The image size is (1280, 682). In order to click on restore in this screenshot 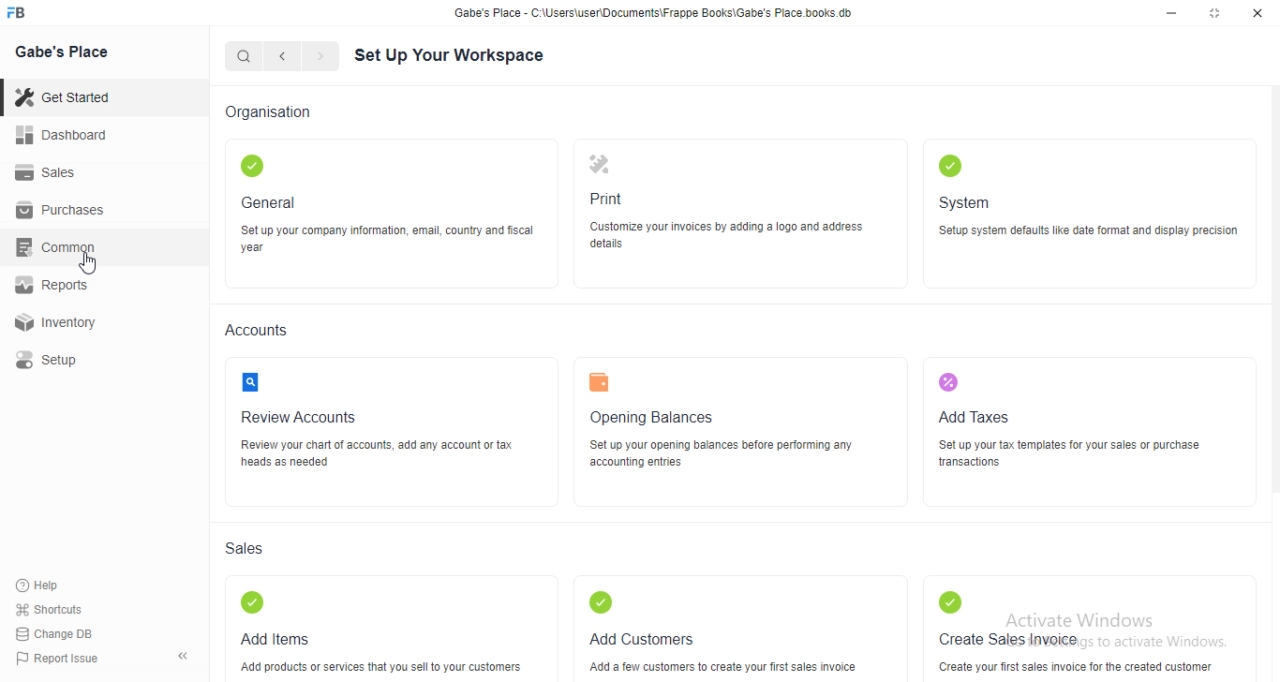, I will do `click(1213, 12)`.